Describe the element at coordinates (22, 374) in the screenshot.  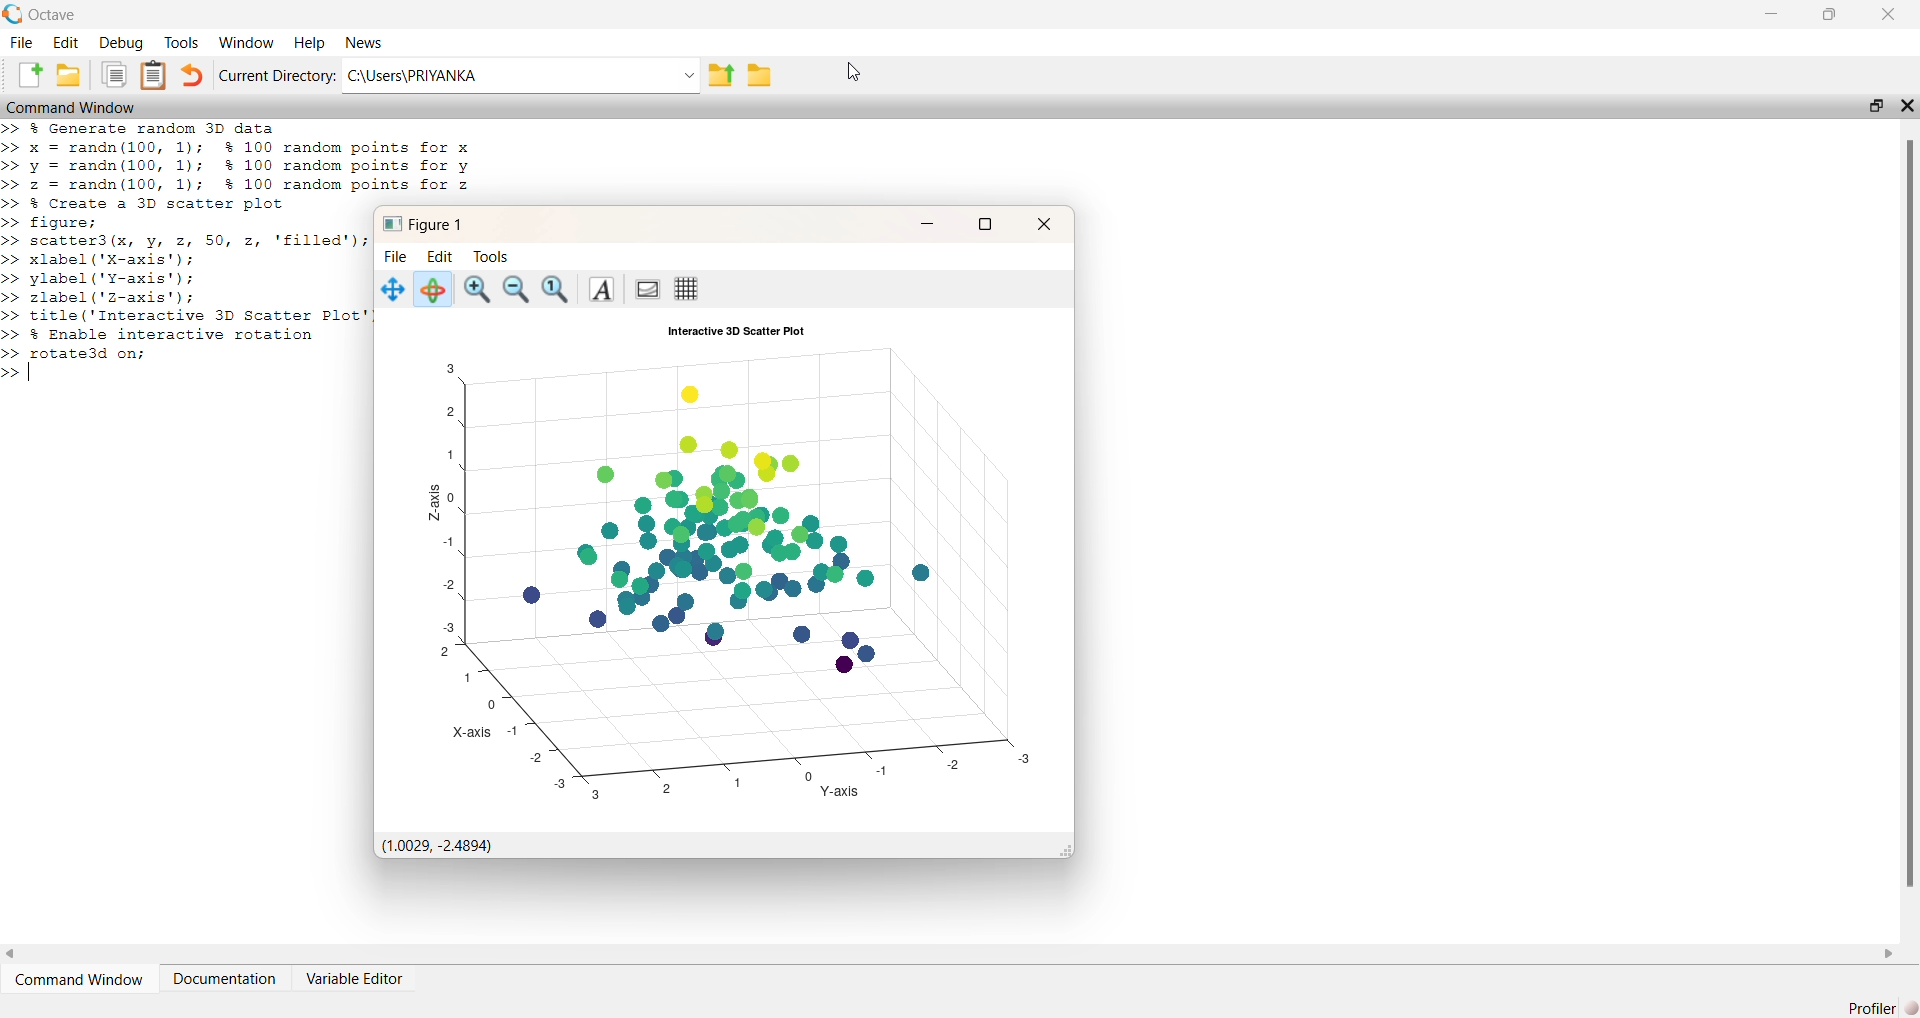
I see `>> |` at that location.